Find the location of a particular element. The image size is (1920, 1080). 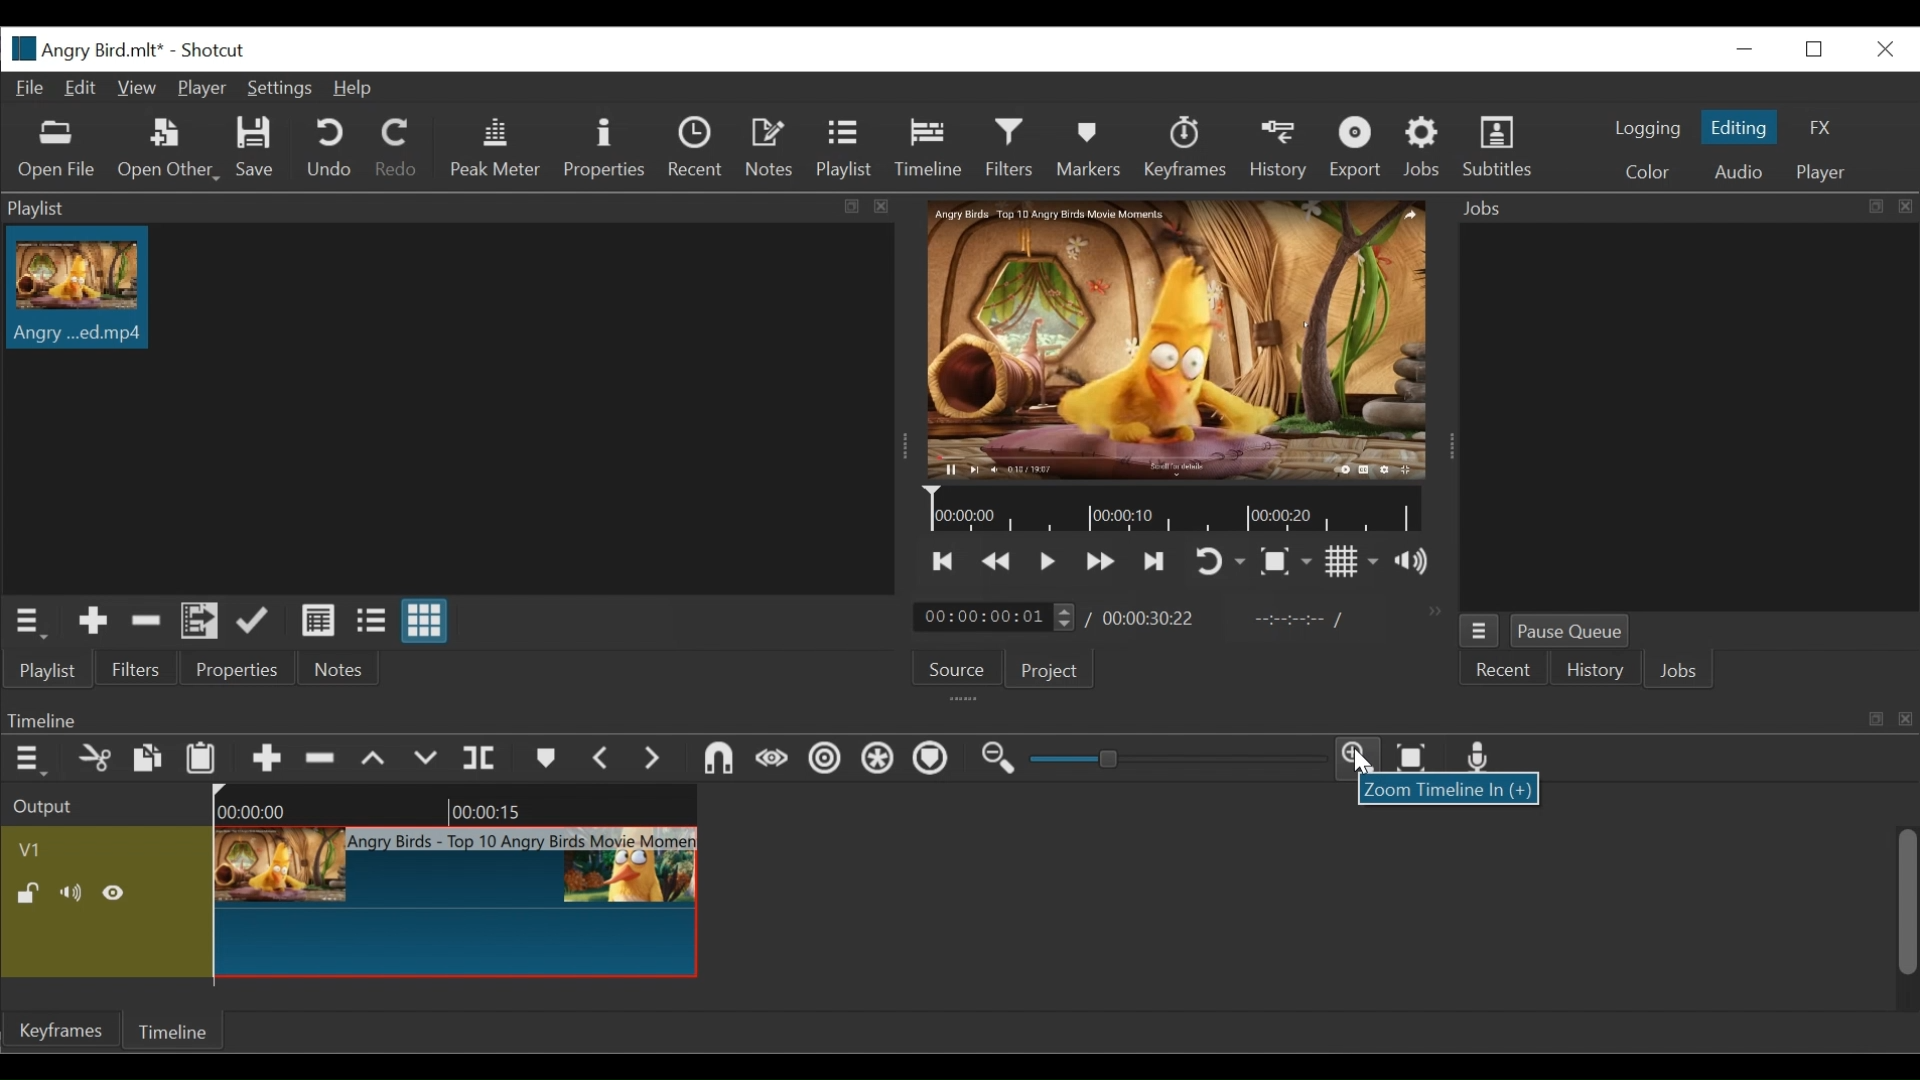

Settings is located at coordinates (281, 90).